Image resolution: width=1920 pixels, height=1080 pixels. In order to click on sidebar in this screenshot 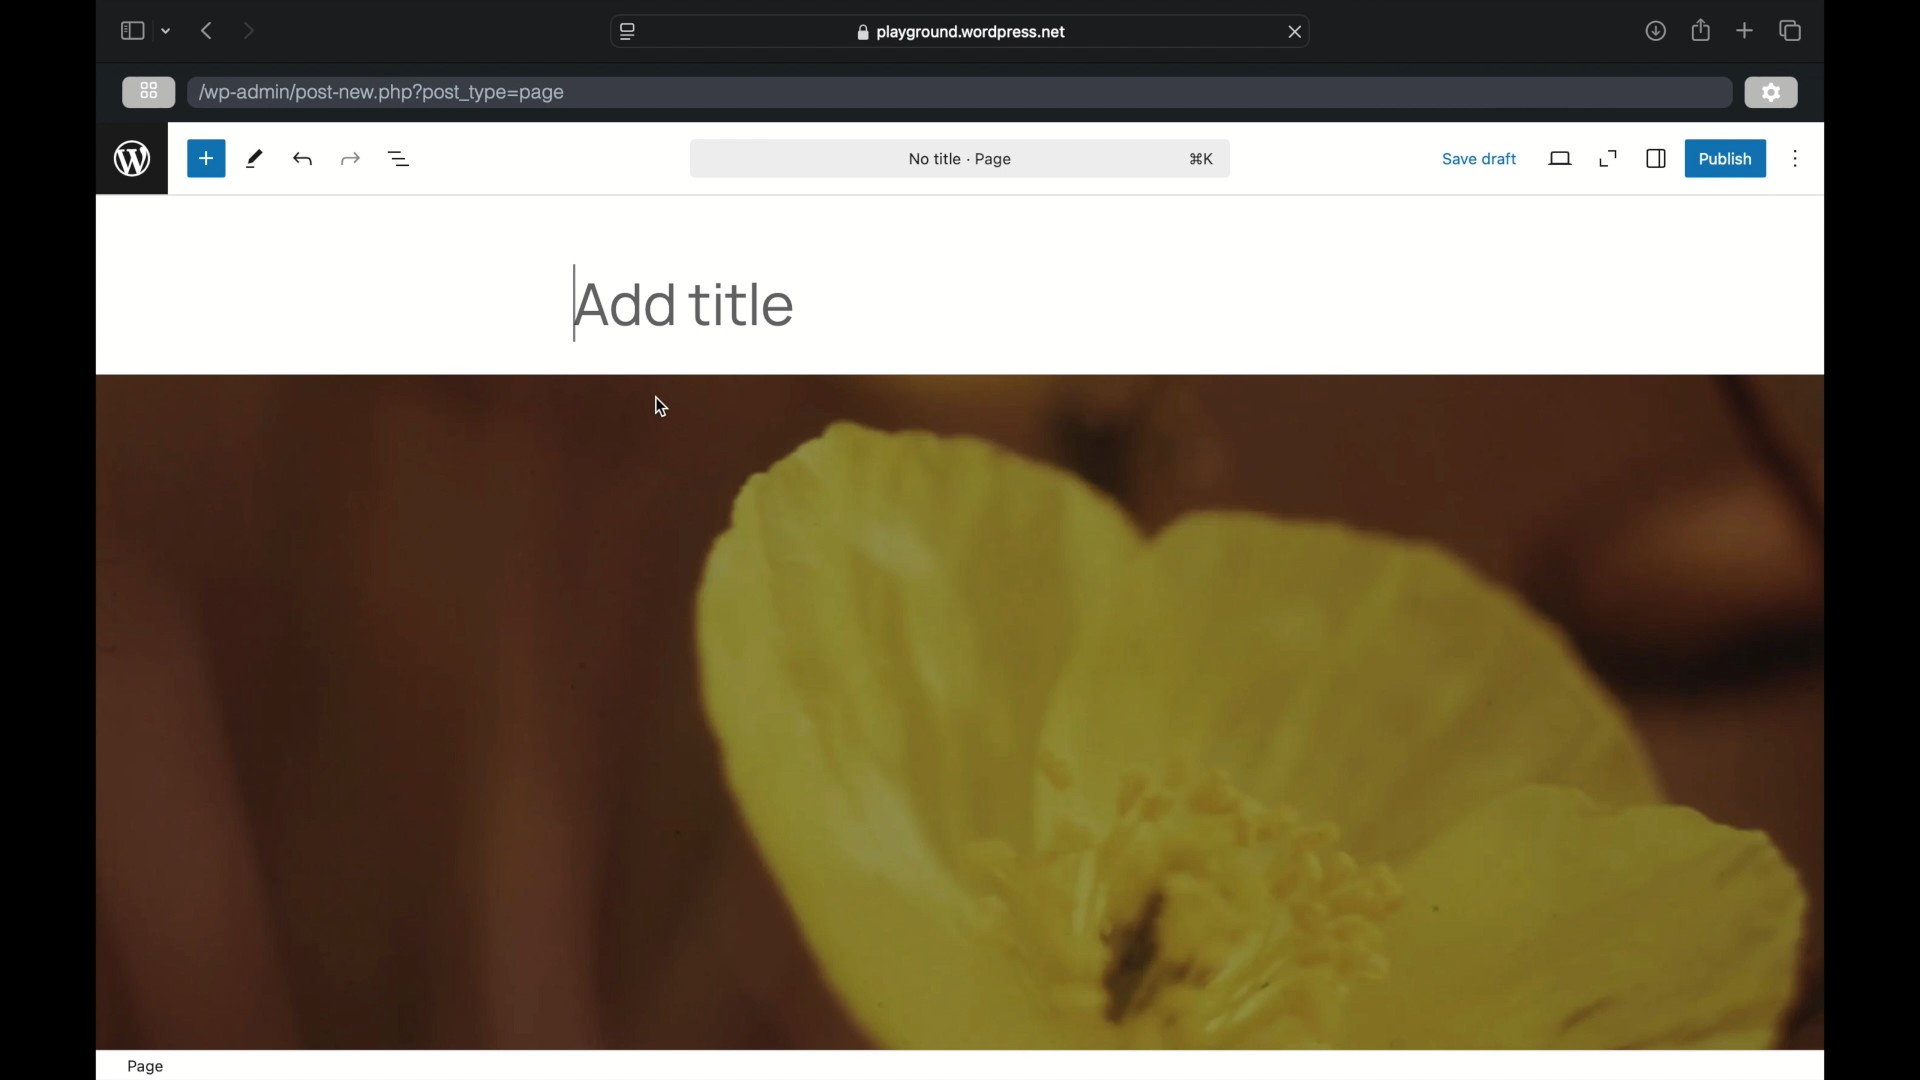, I will do `click(1655, 158)`.